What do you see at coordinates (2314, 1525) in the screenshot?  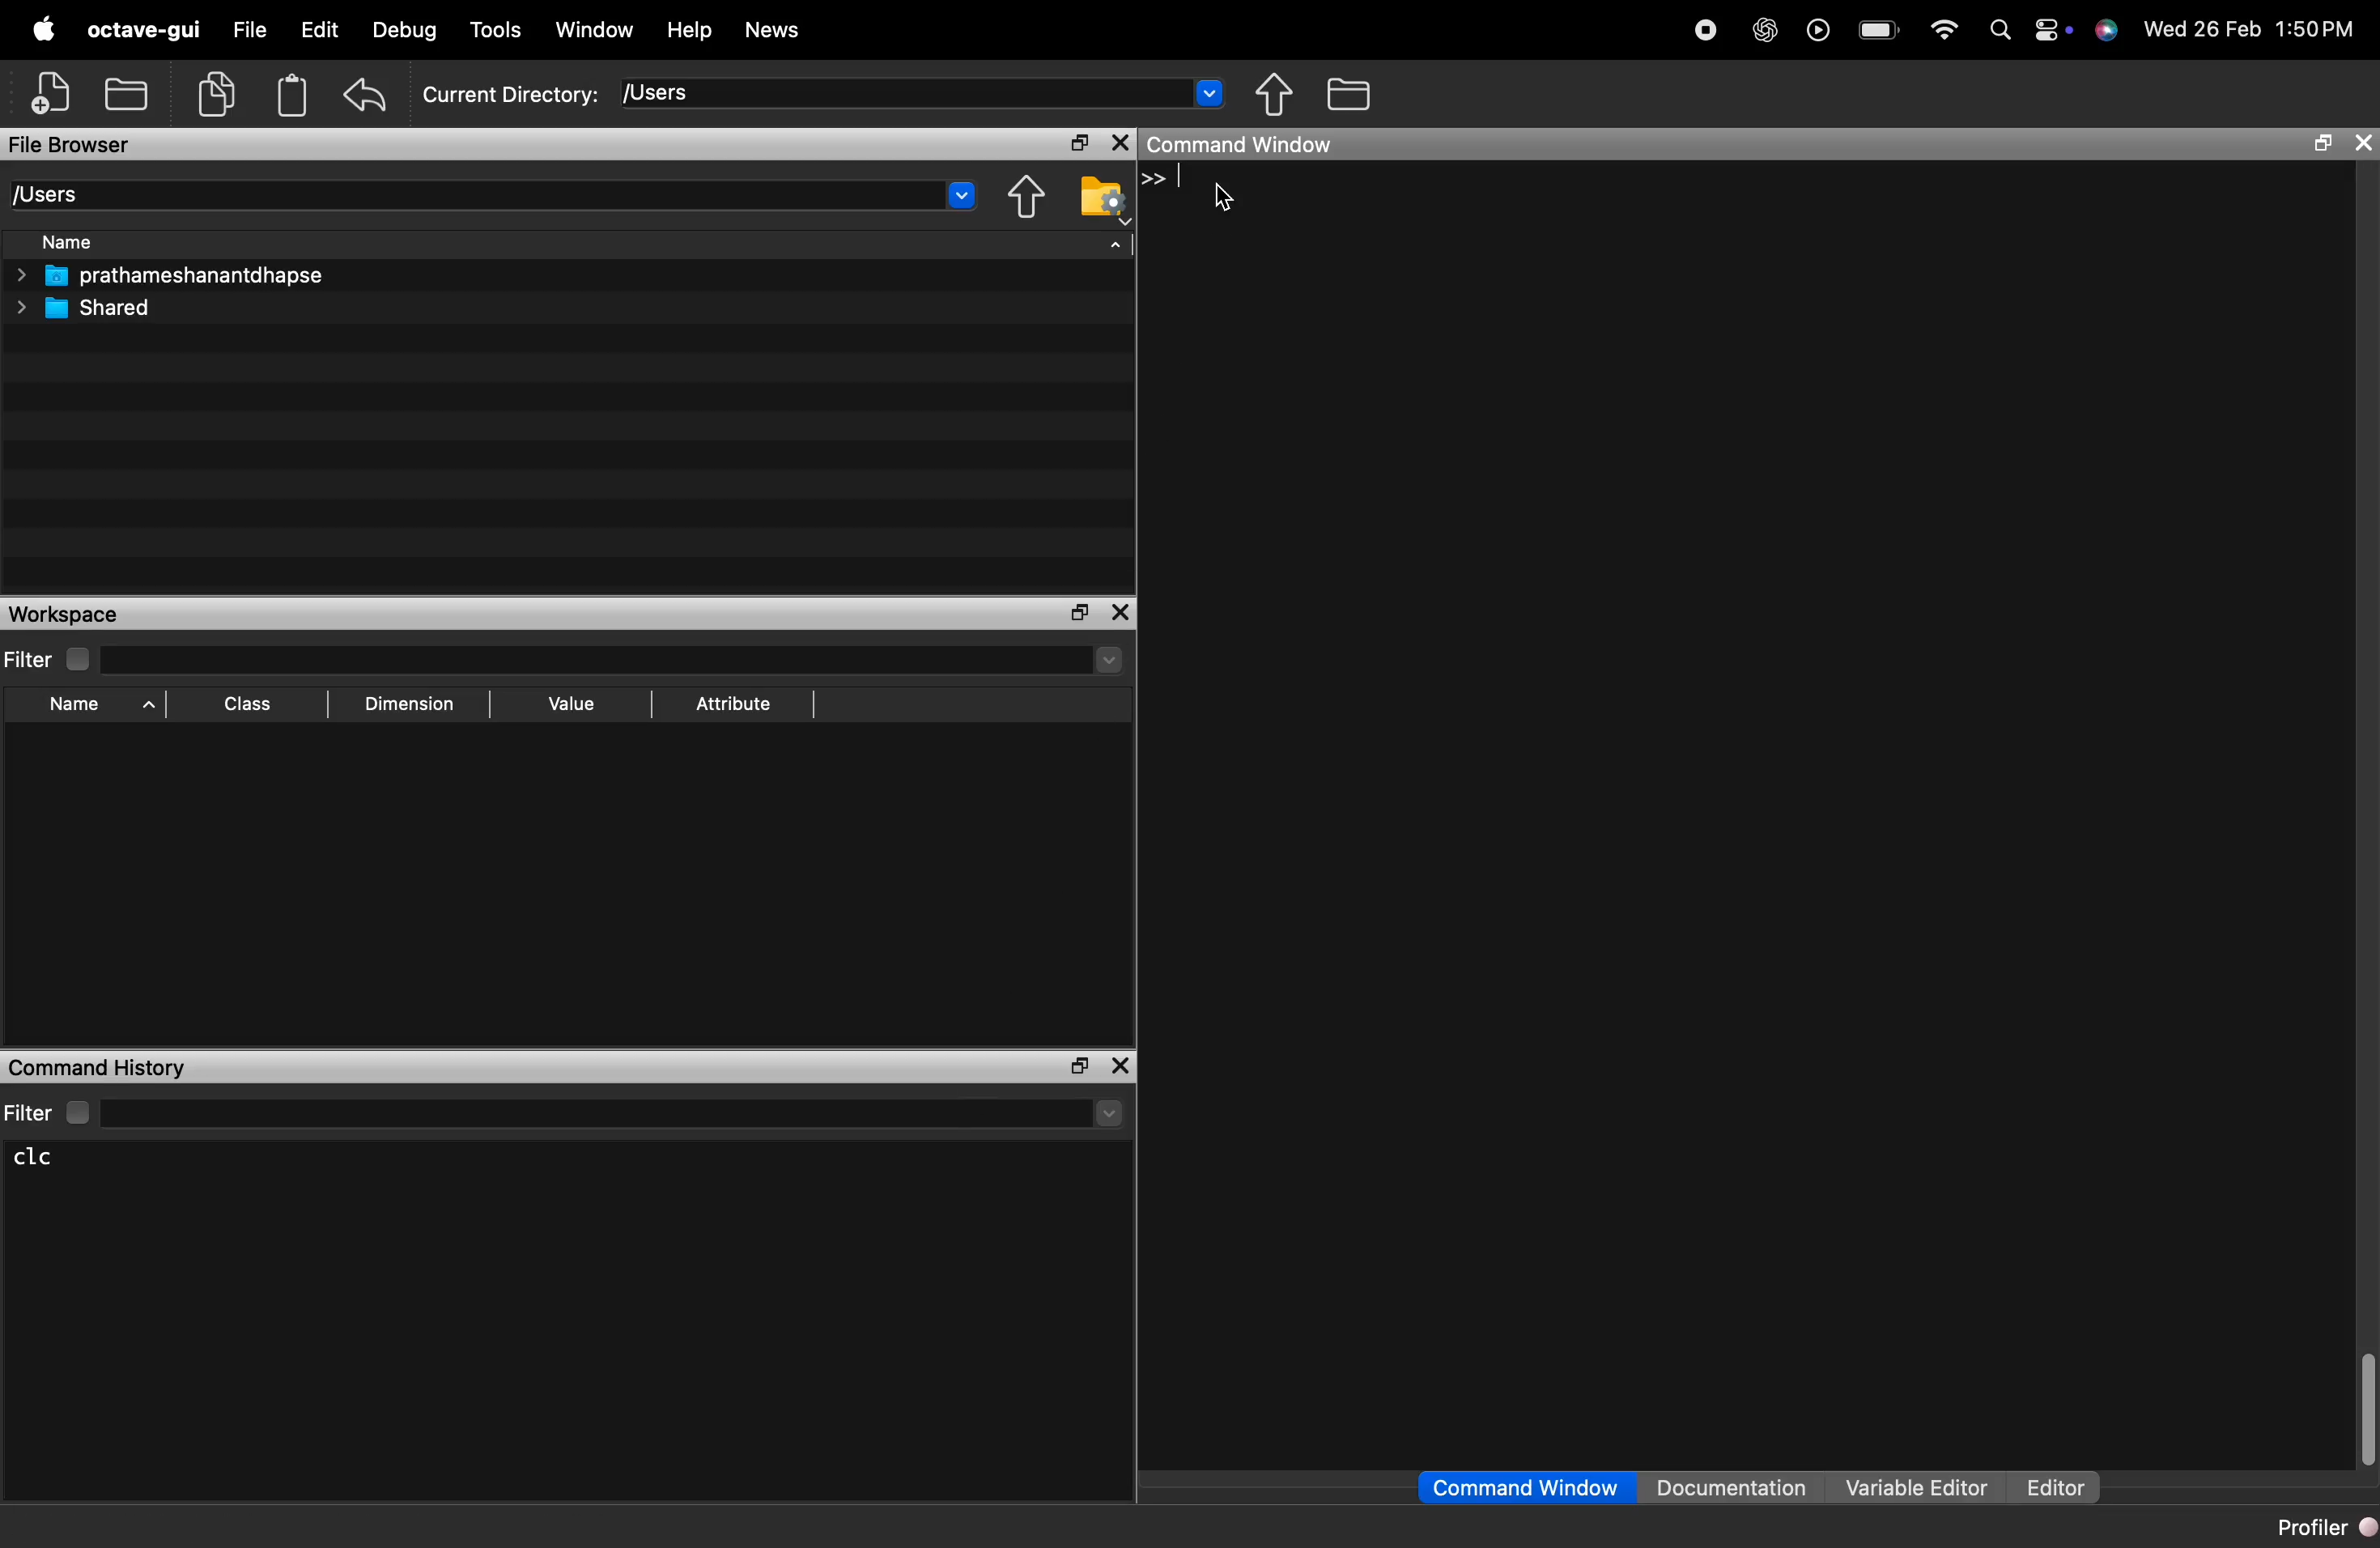 I see `Profiler ` at bounding box center [2314, 1525].